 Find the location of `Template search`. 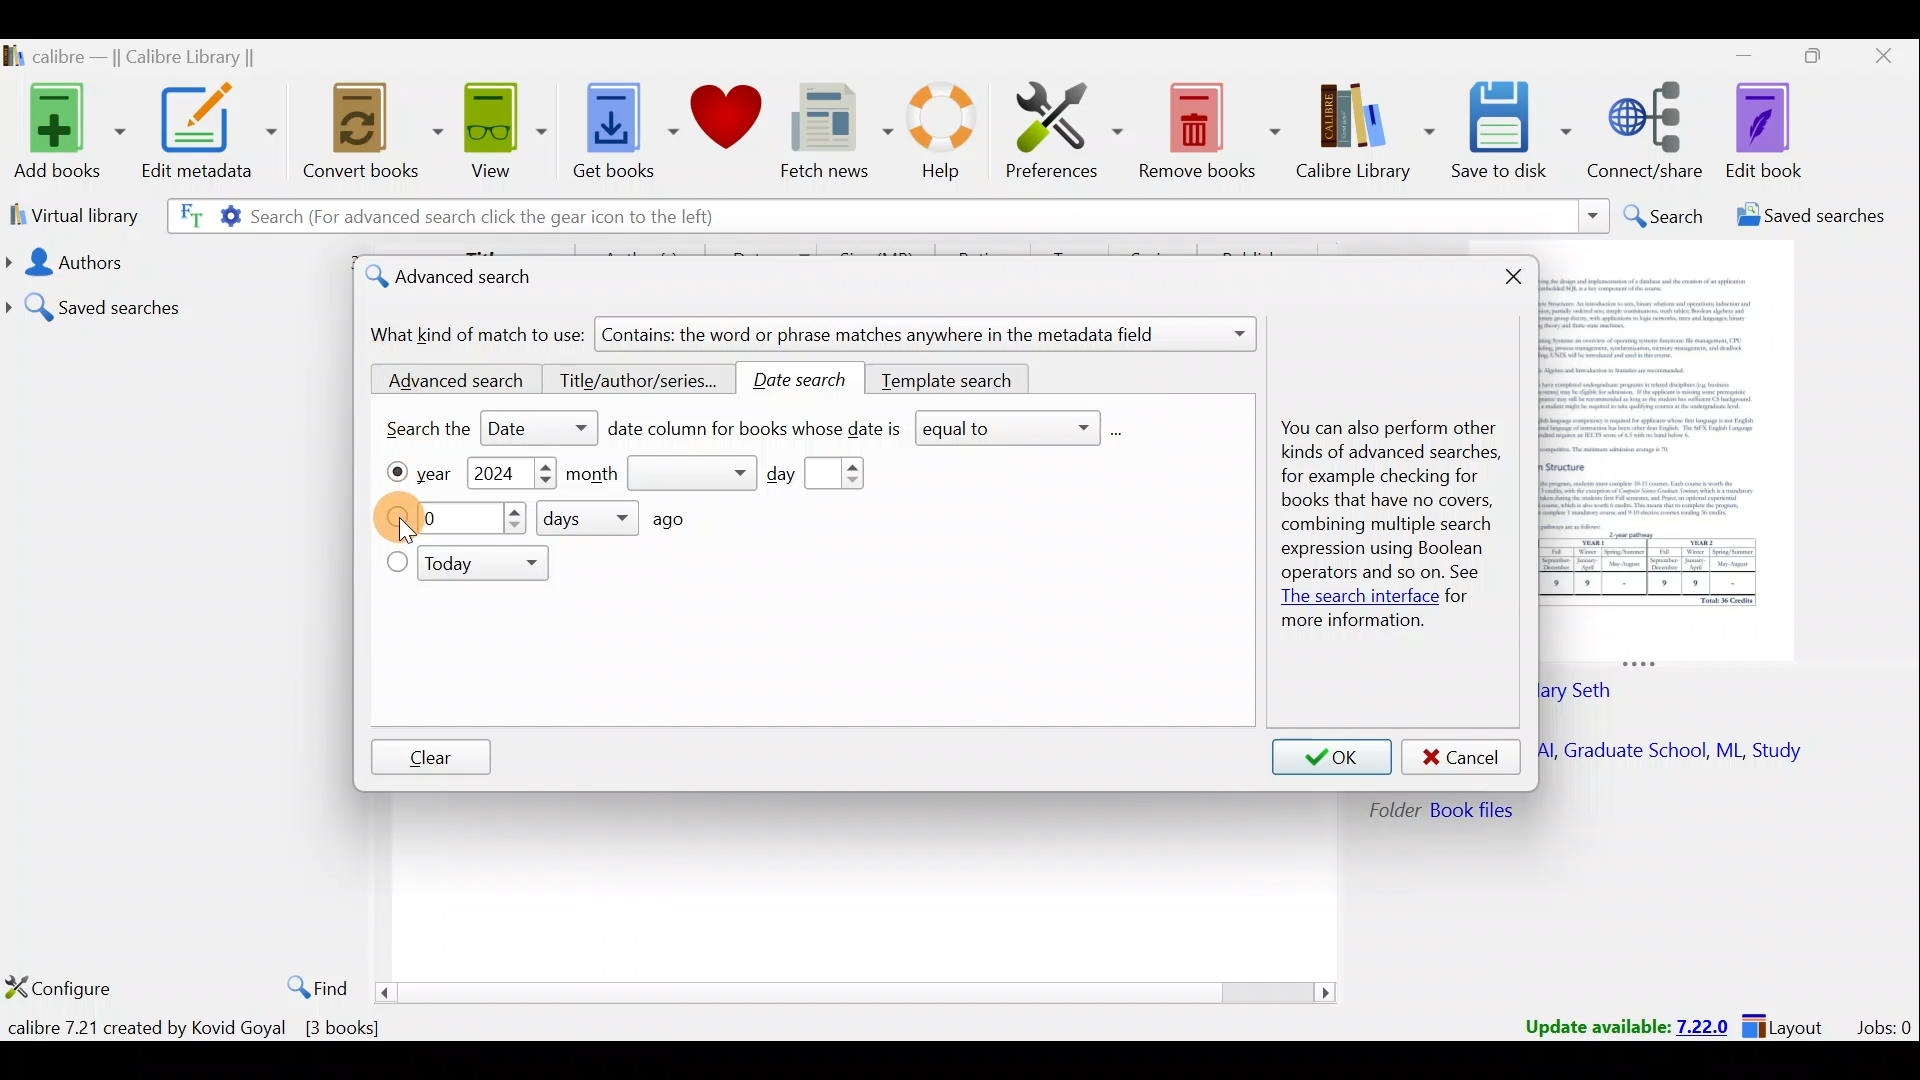

Template search is located at coordinates (950, 377).